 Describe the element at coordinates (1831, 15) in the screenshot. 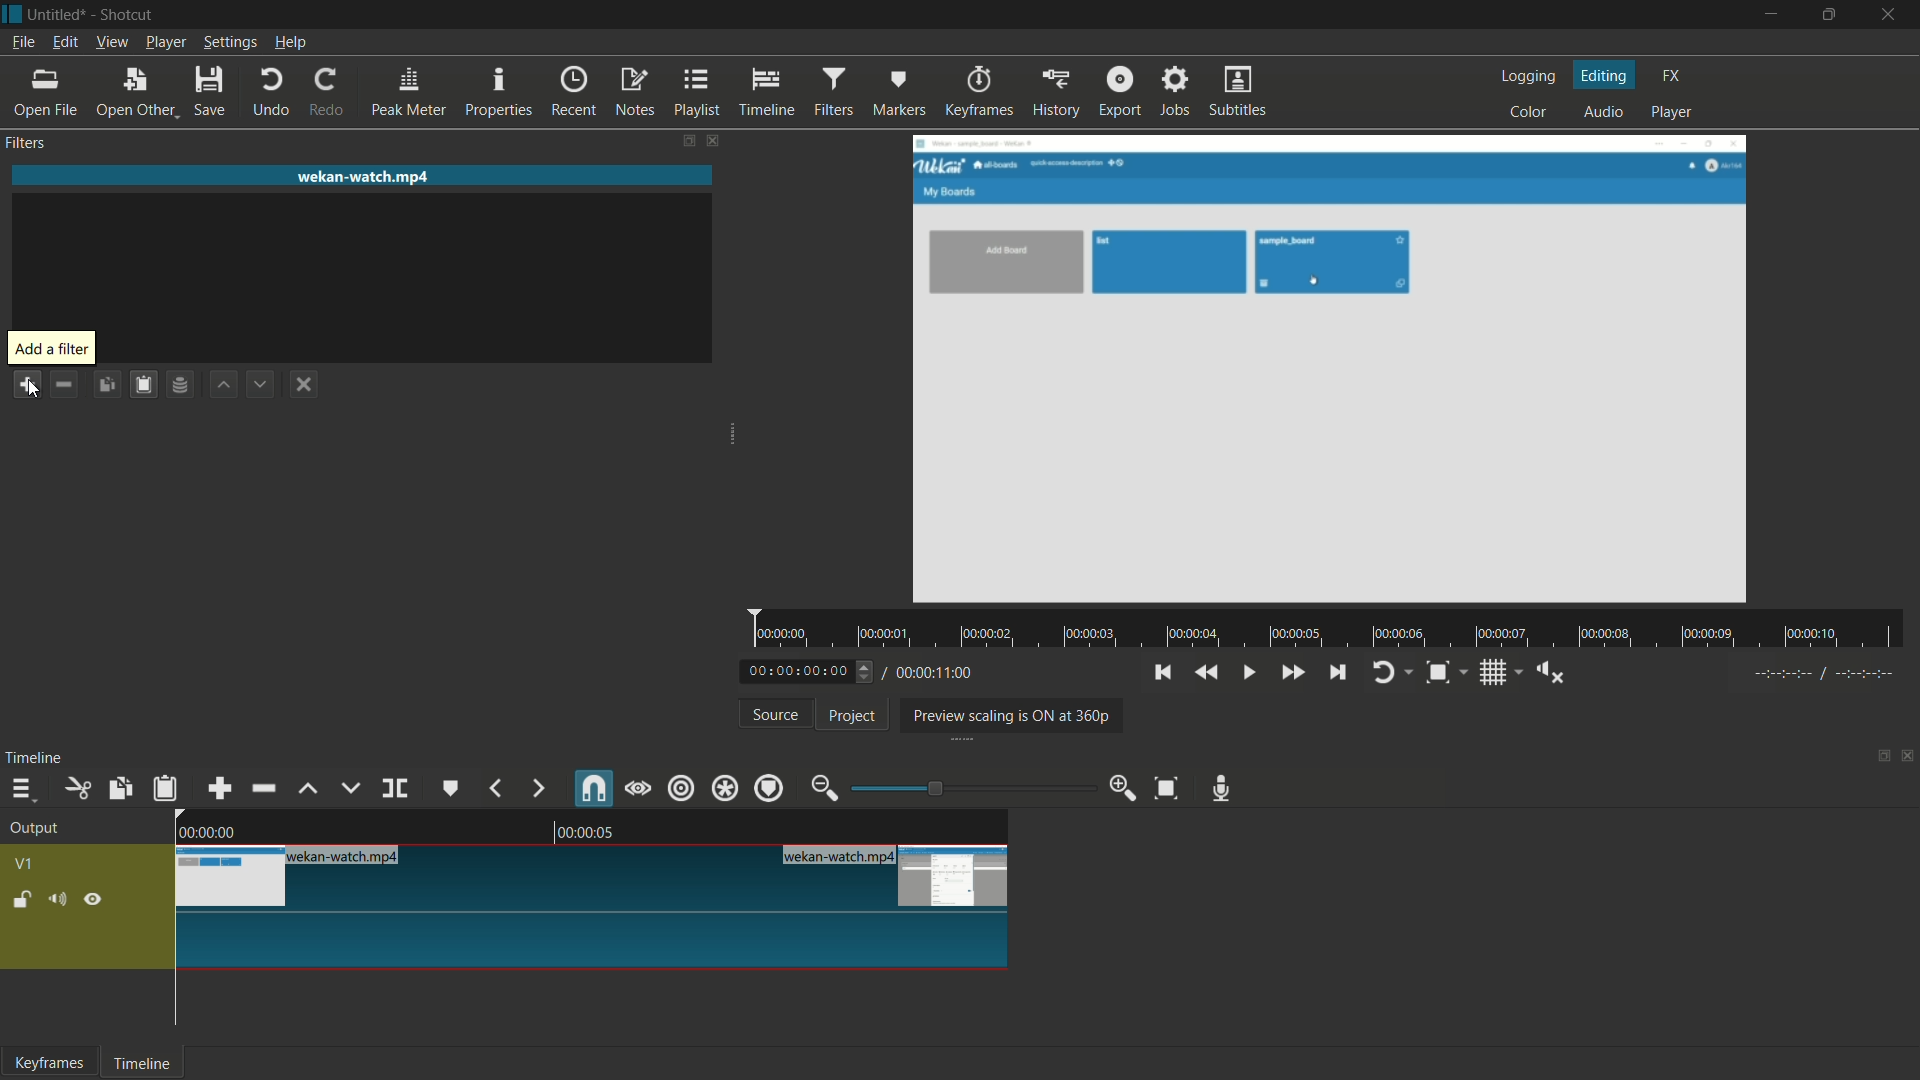

I see `maximize` at that location.